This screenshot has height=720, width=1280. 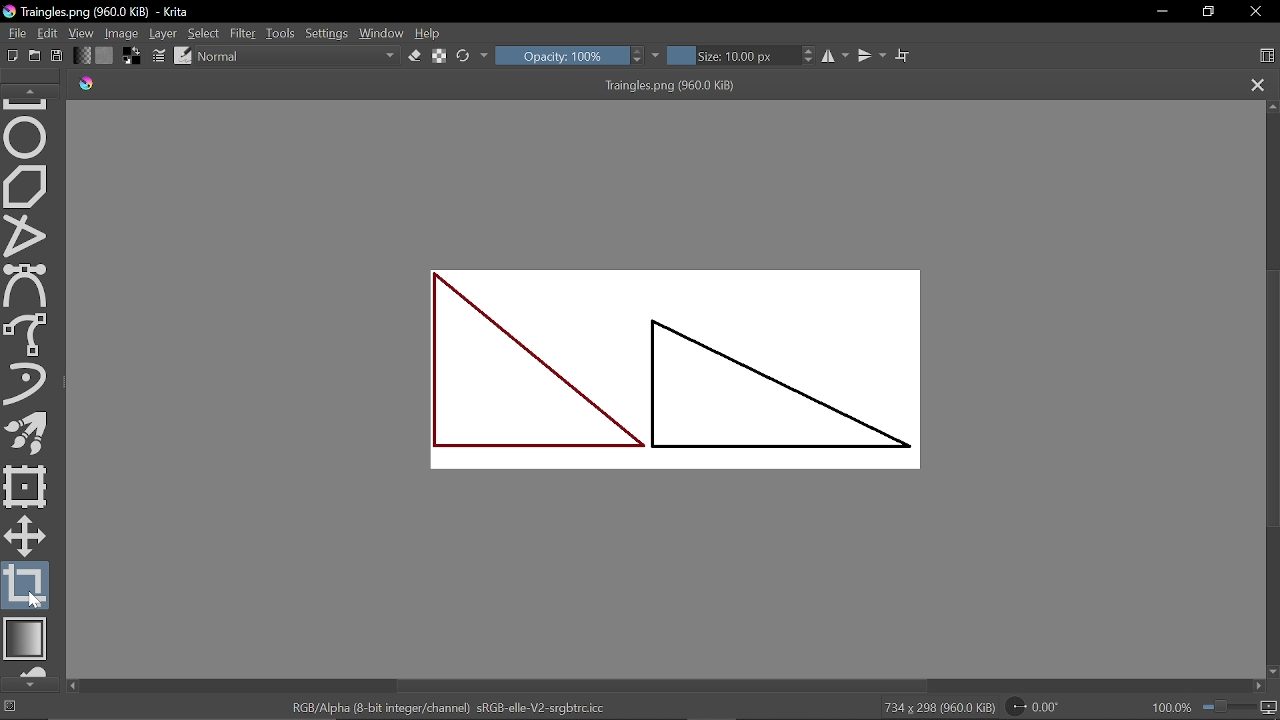 What do you see at coordinates (648, 86) in the screenshot?
I see `Traingles.png (960.0 KiB)` at bounding box center [648, 86].